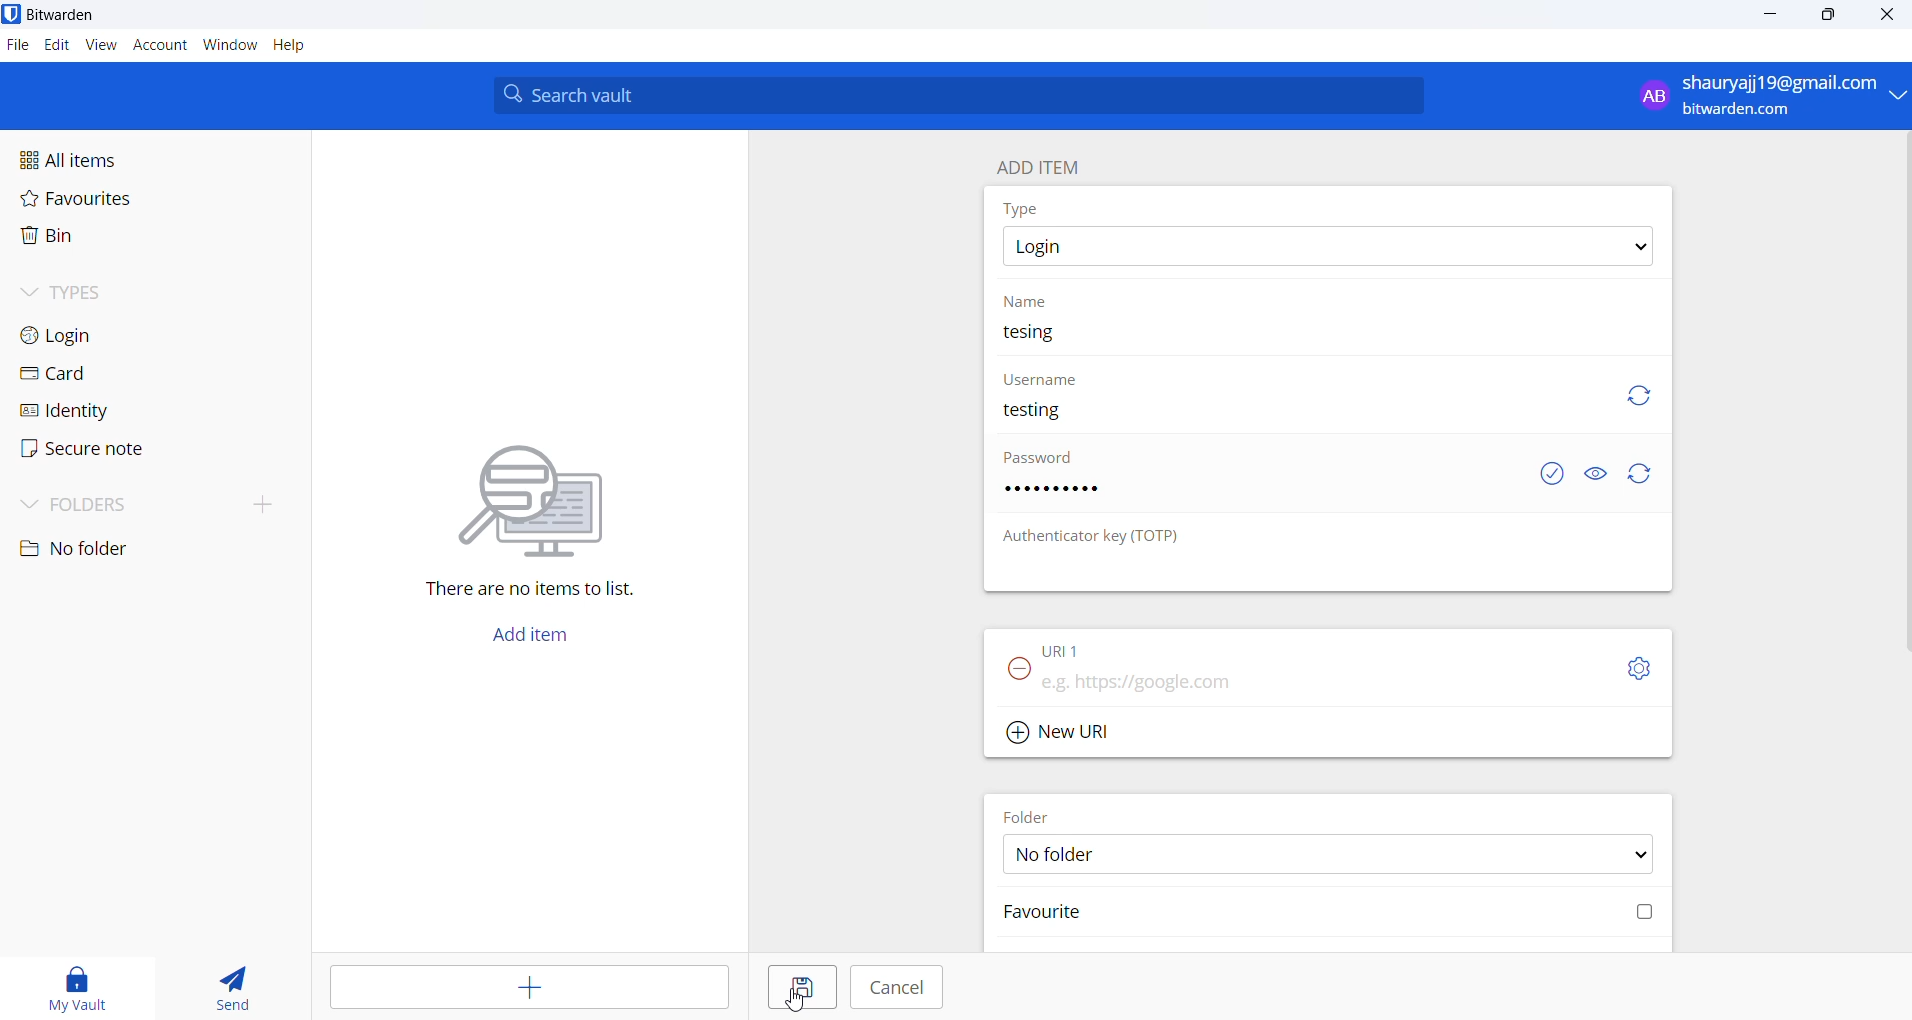  I want to click on secure note, so click(108, 452).